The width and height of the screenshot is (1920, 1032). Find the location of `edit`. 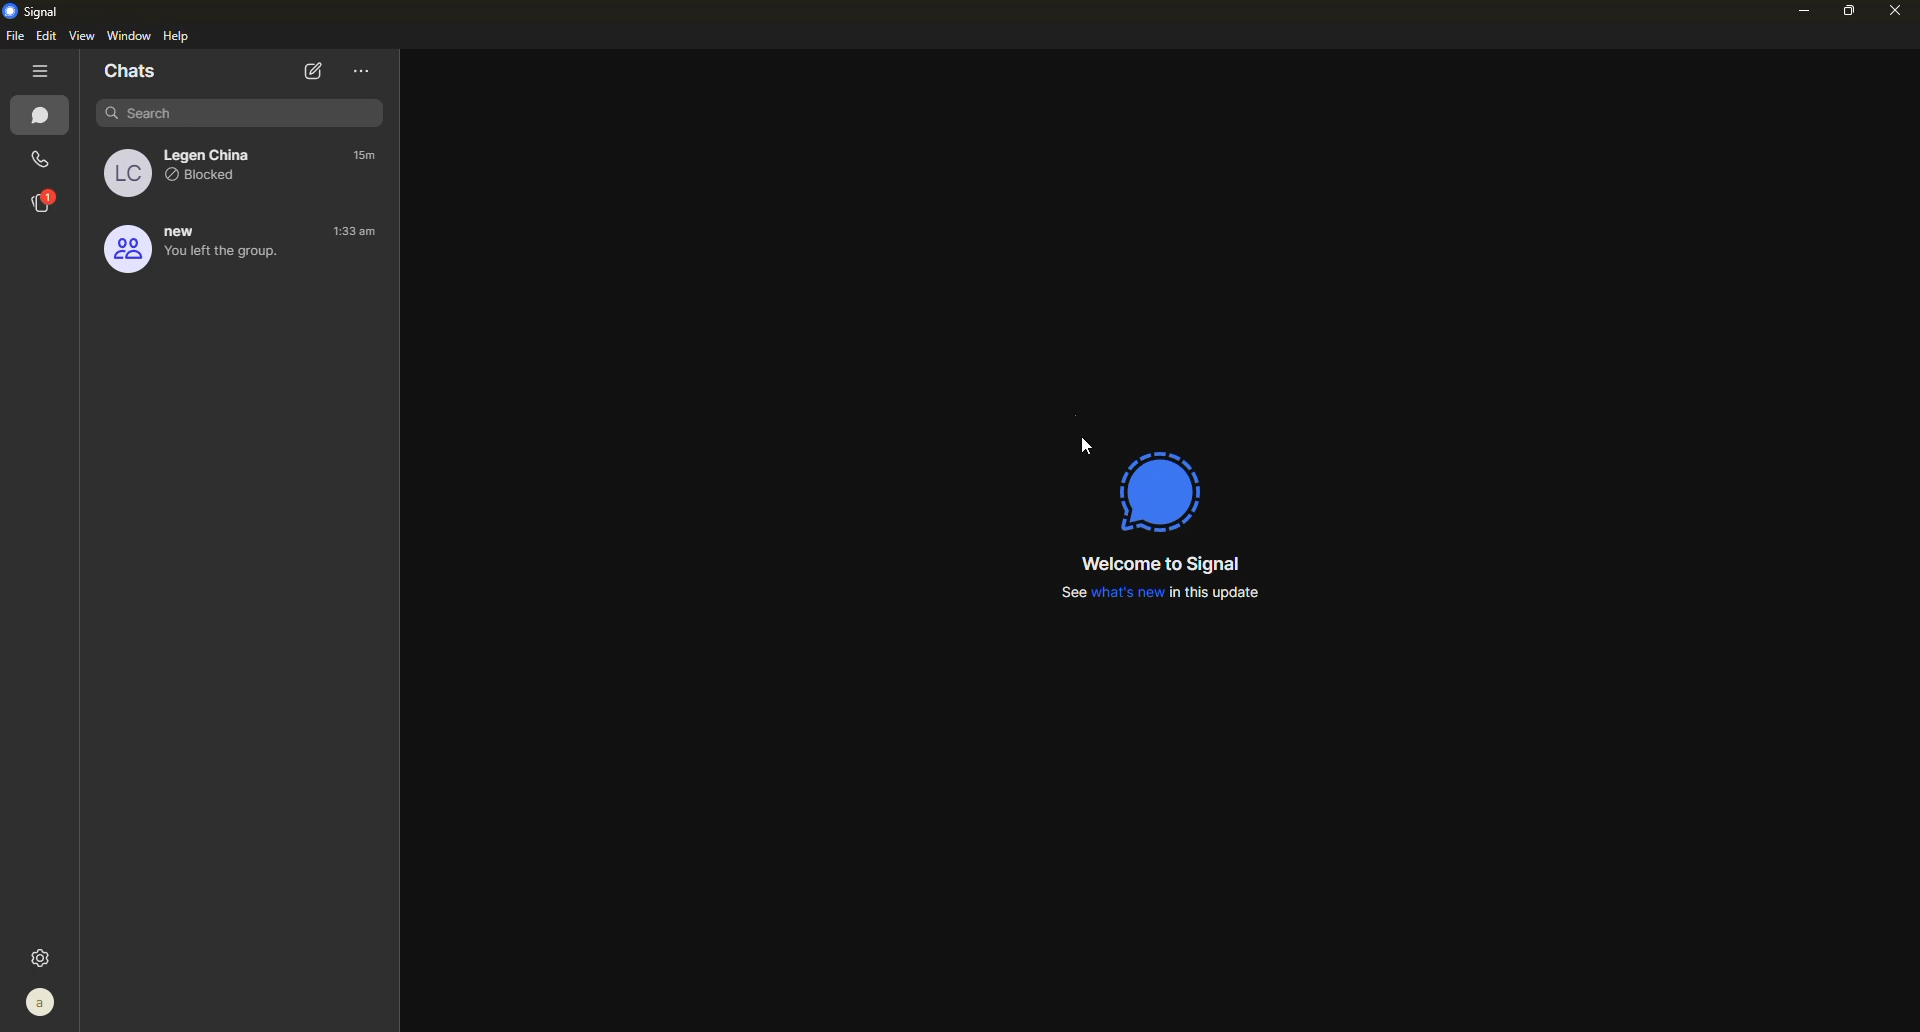

edit is located at coordinates (48, 36).